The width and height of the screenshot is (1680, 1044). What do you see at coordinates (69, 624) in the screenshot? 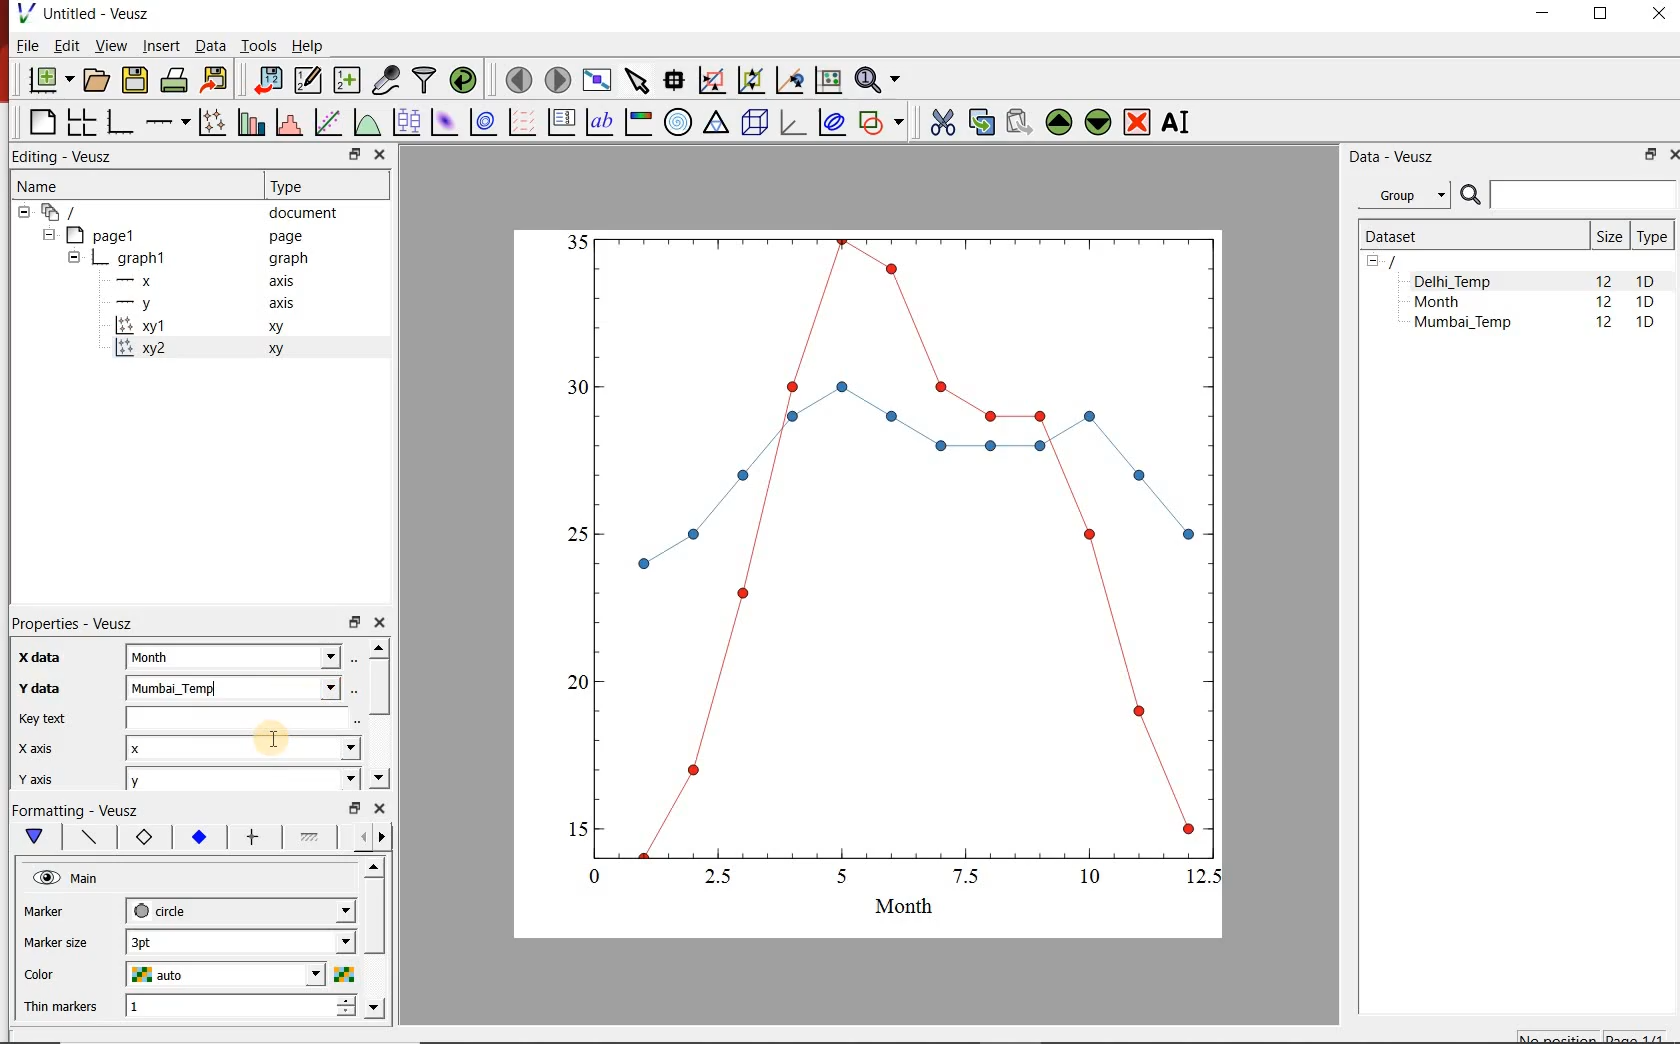
I see `Properties - Veusz` at bounding box center [69, 624].